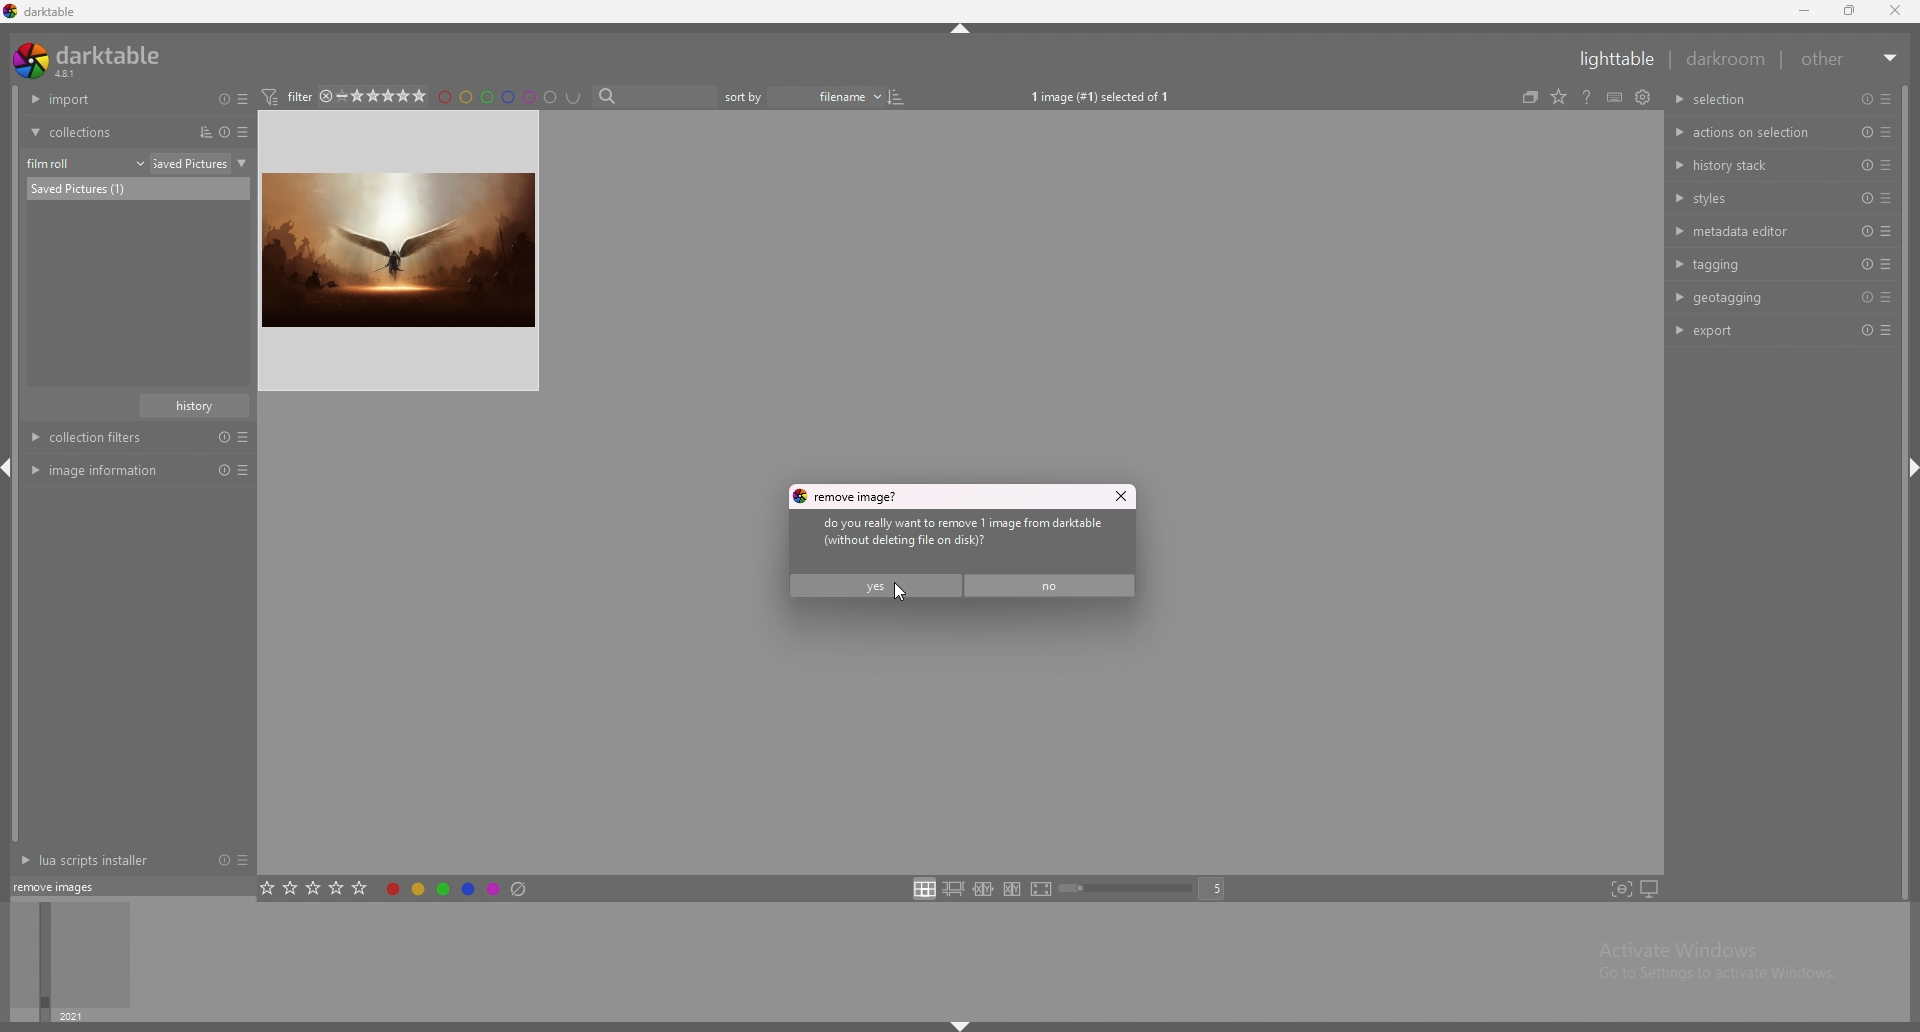  What do you see at coordinates (1749, 330) in the screenshot?
I see `export` at bounding box center [1749, 330].